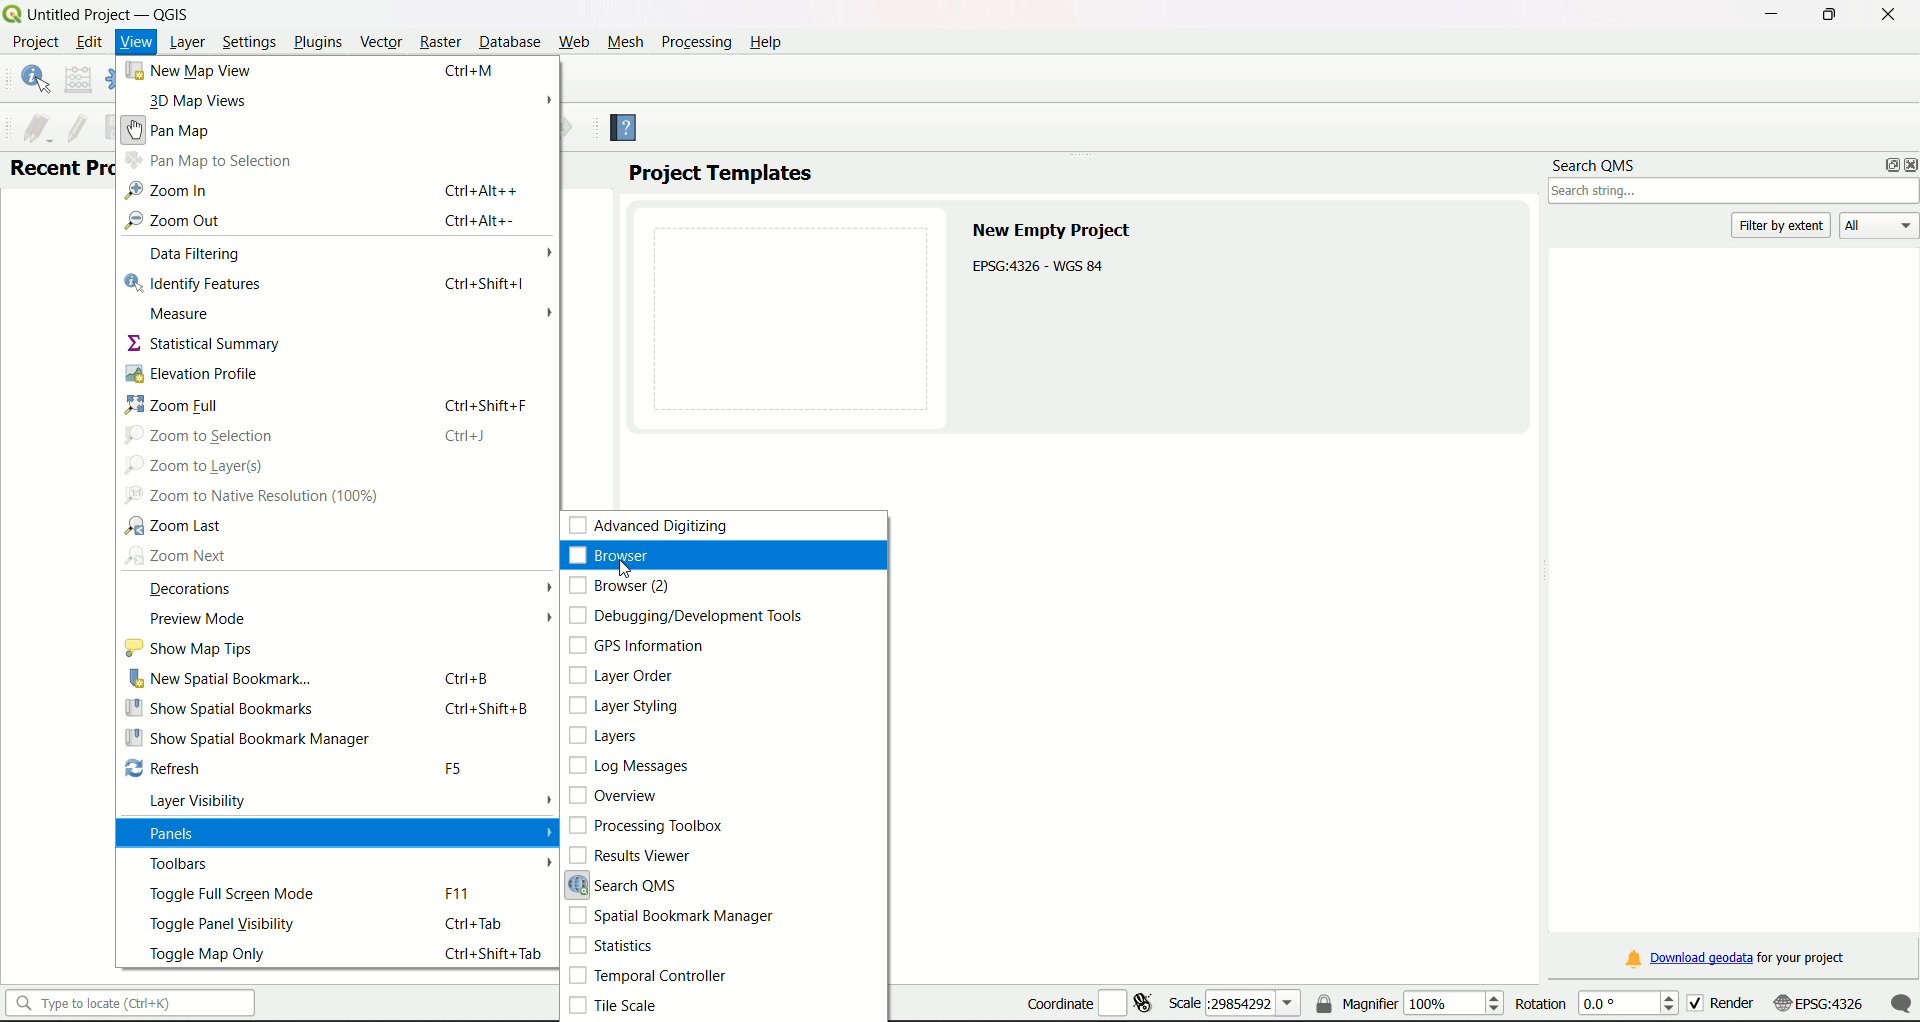 This screenshot has width=1920, height=1022. What do you see at coordinates (629, 766) in the screenshot?
I see `Log Messages` at bounding box center [629, 766].